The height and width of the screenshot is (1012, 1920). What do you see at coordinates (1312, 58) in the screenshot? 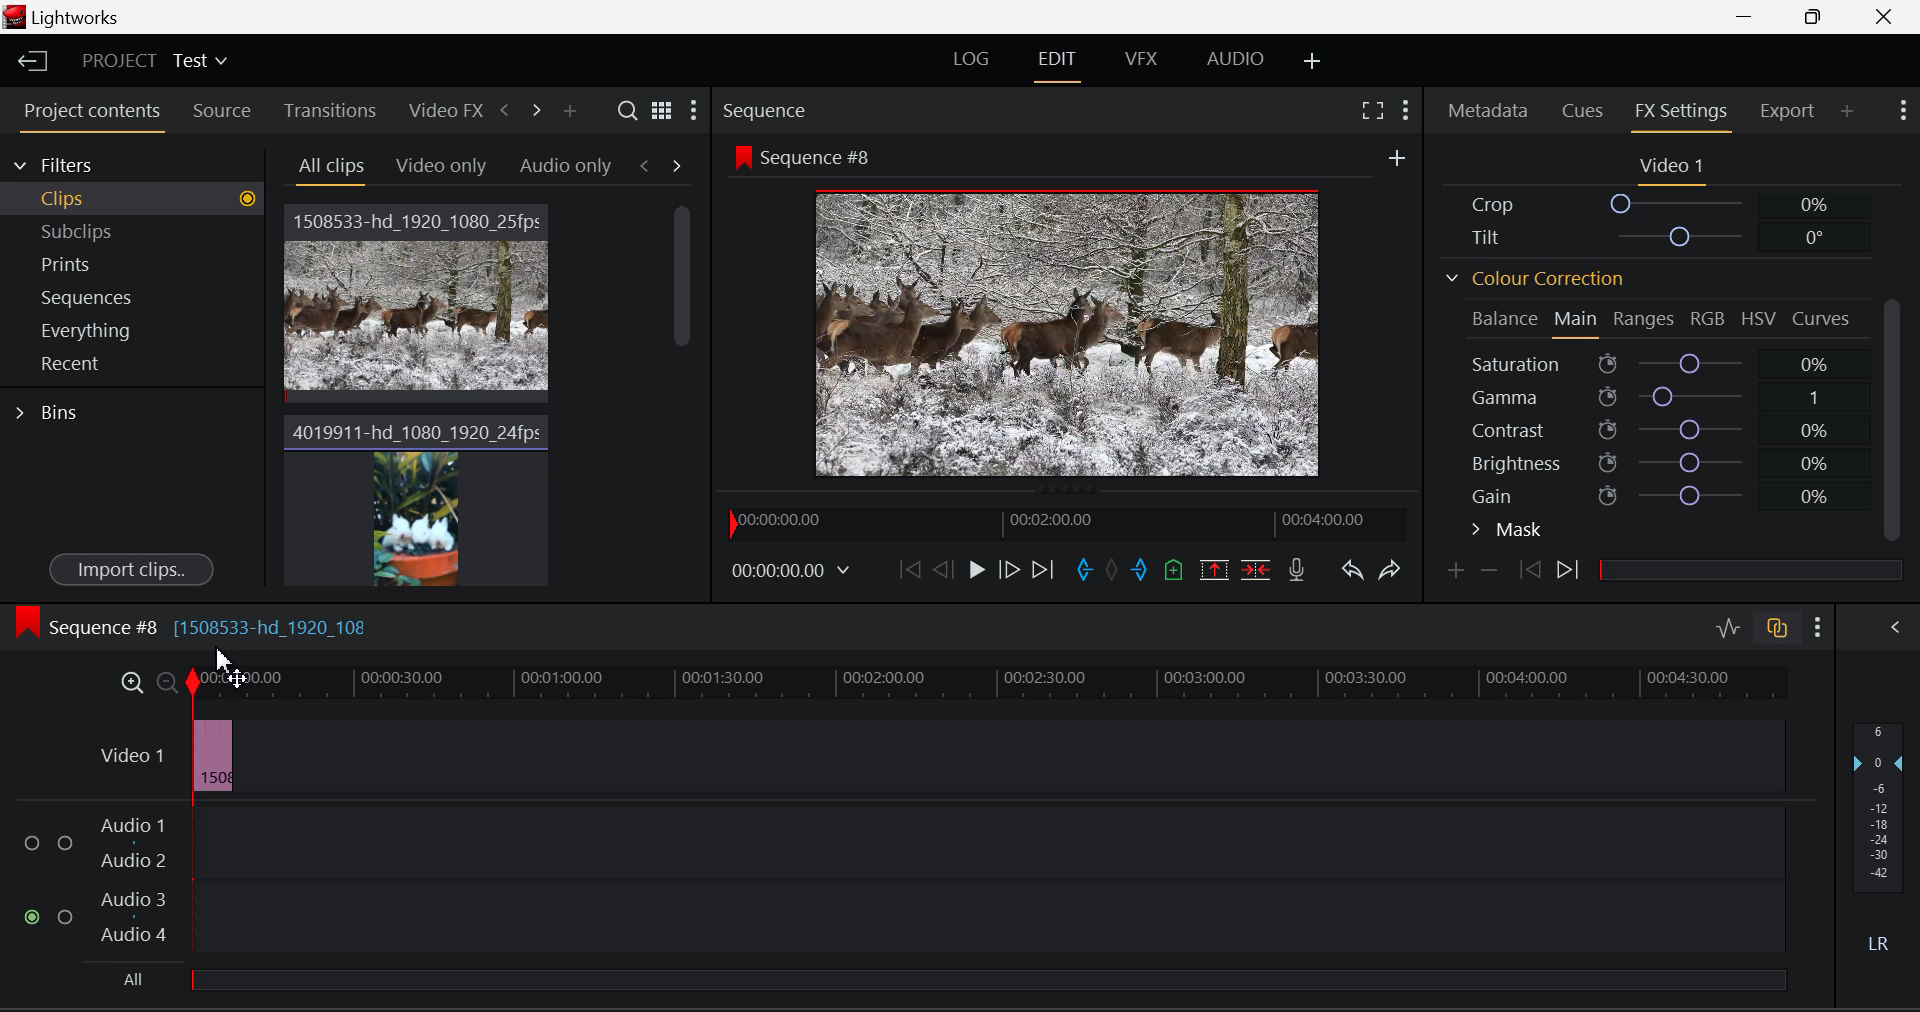
I see `Add Layouts` at bounding box center [1312, 58].